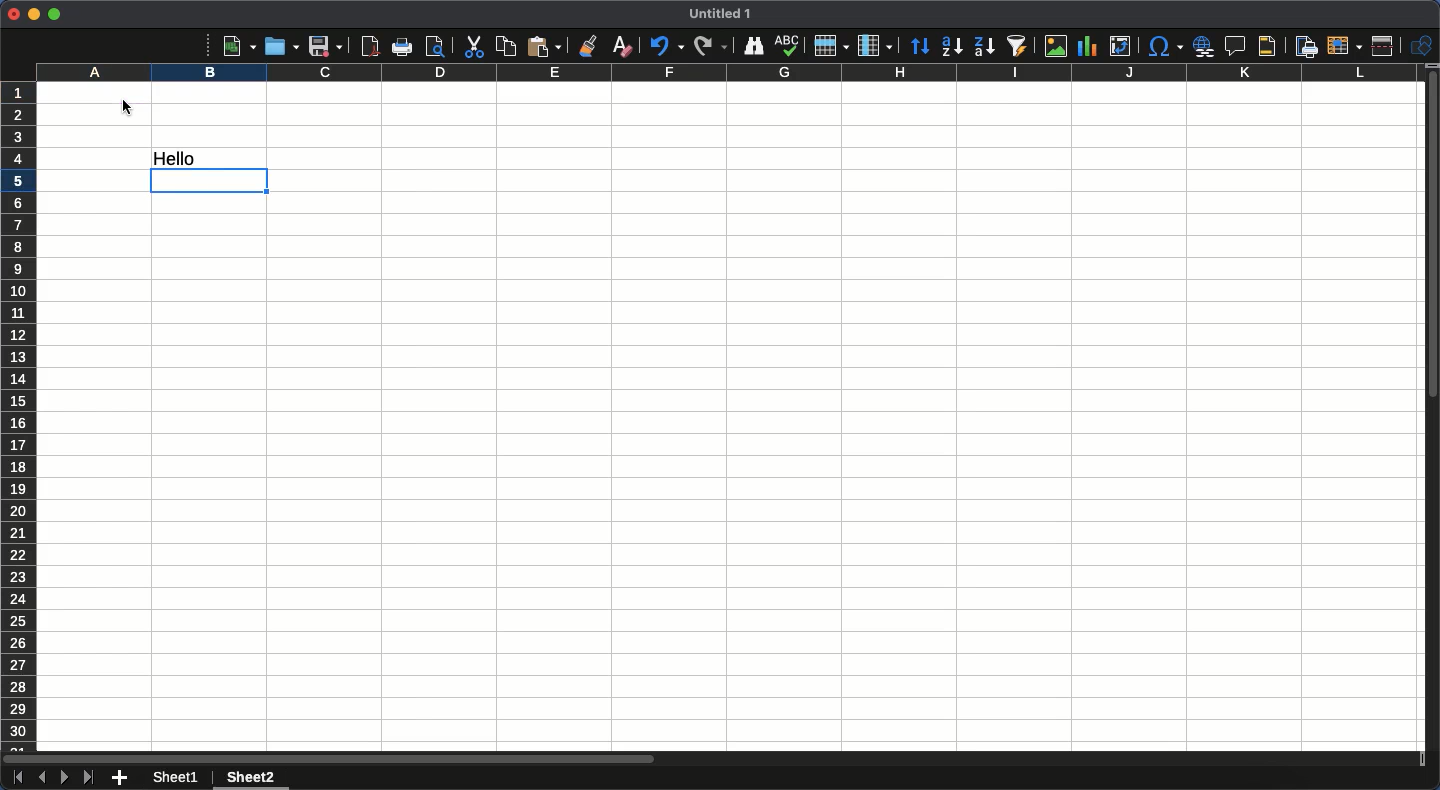 The width and height of the screenshot is (1440, 790). What do you see at coordinates (248, 779) in the screenshot?
I see `Sheet 2` at bounding box center [248, 779].